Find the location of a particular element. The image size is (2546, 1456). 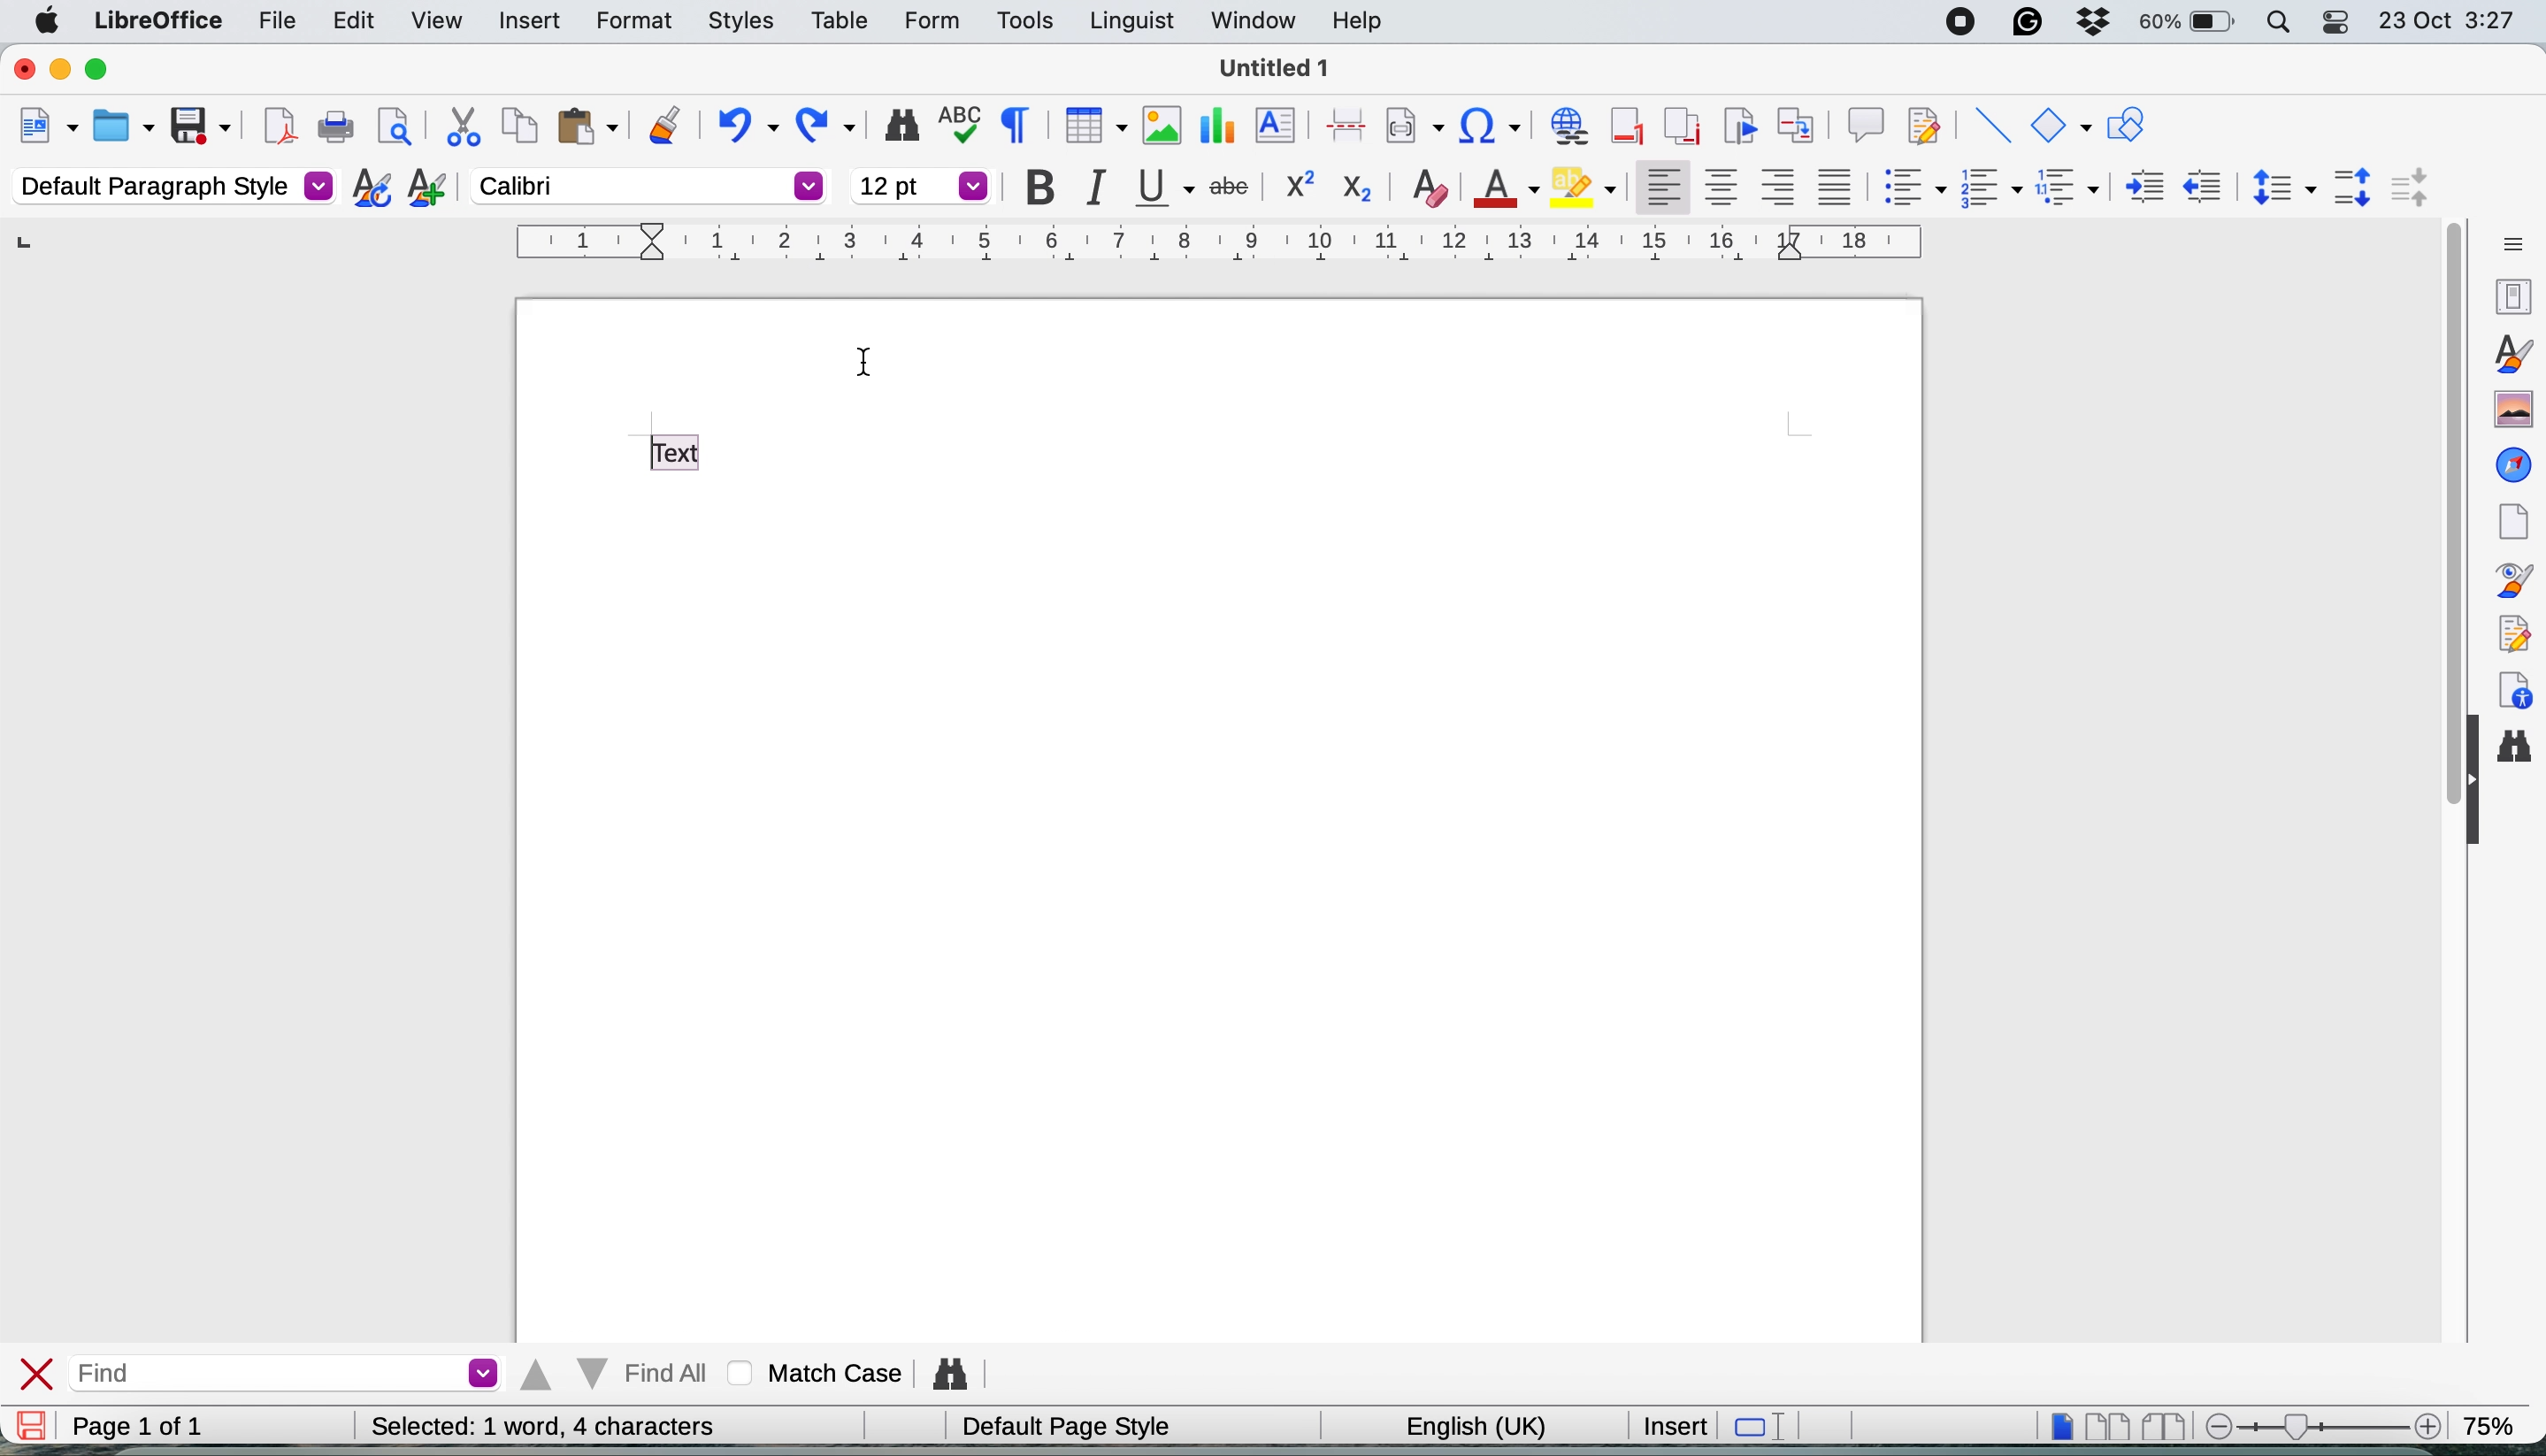

styles is located at coordinates (731, 22).